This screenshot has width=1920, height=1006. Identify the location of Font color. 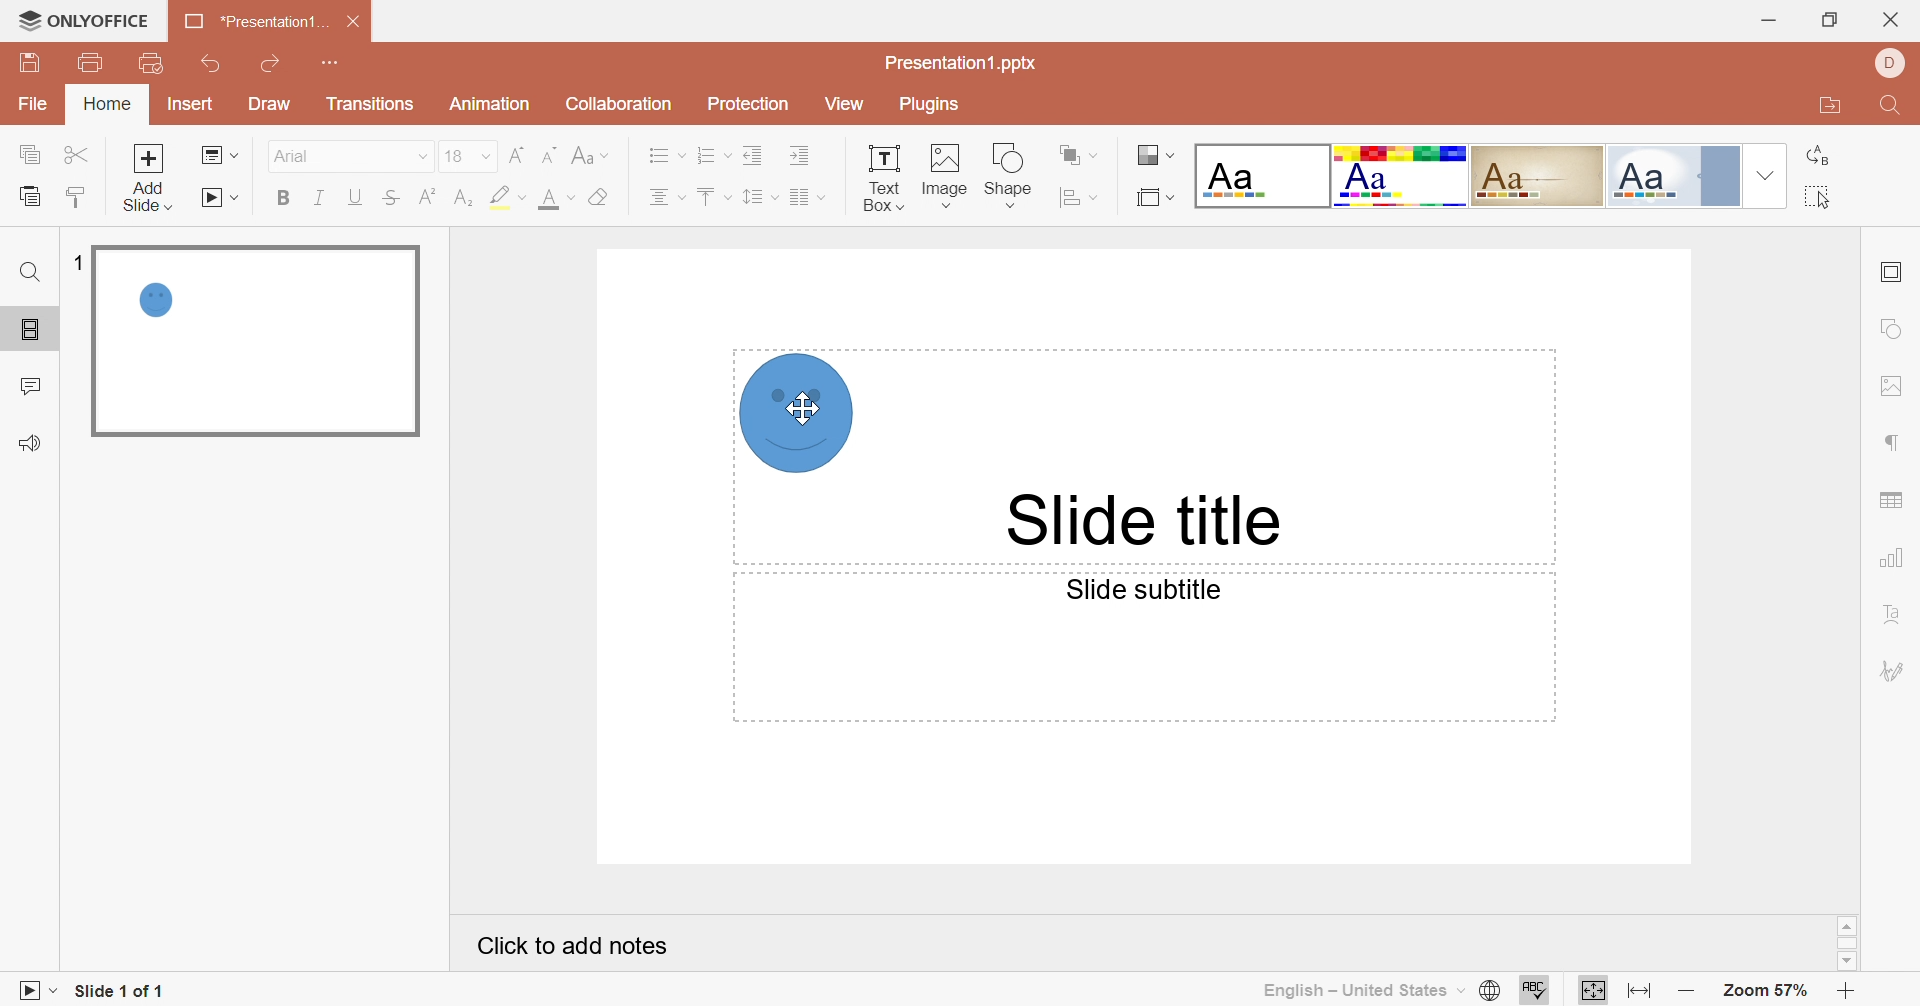
(556, 198).